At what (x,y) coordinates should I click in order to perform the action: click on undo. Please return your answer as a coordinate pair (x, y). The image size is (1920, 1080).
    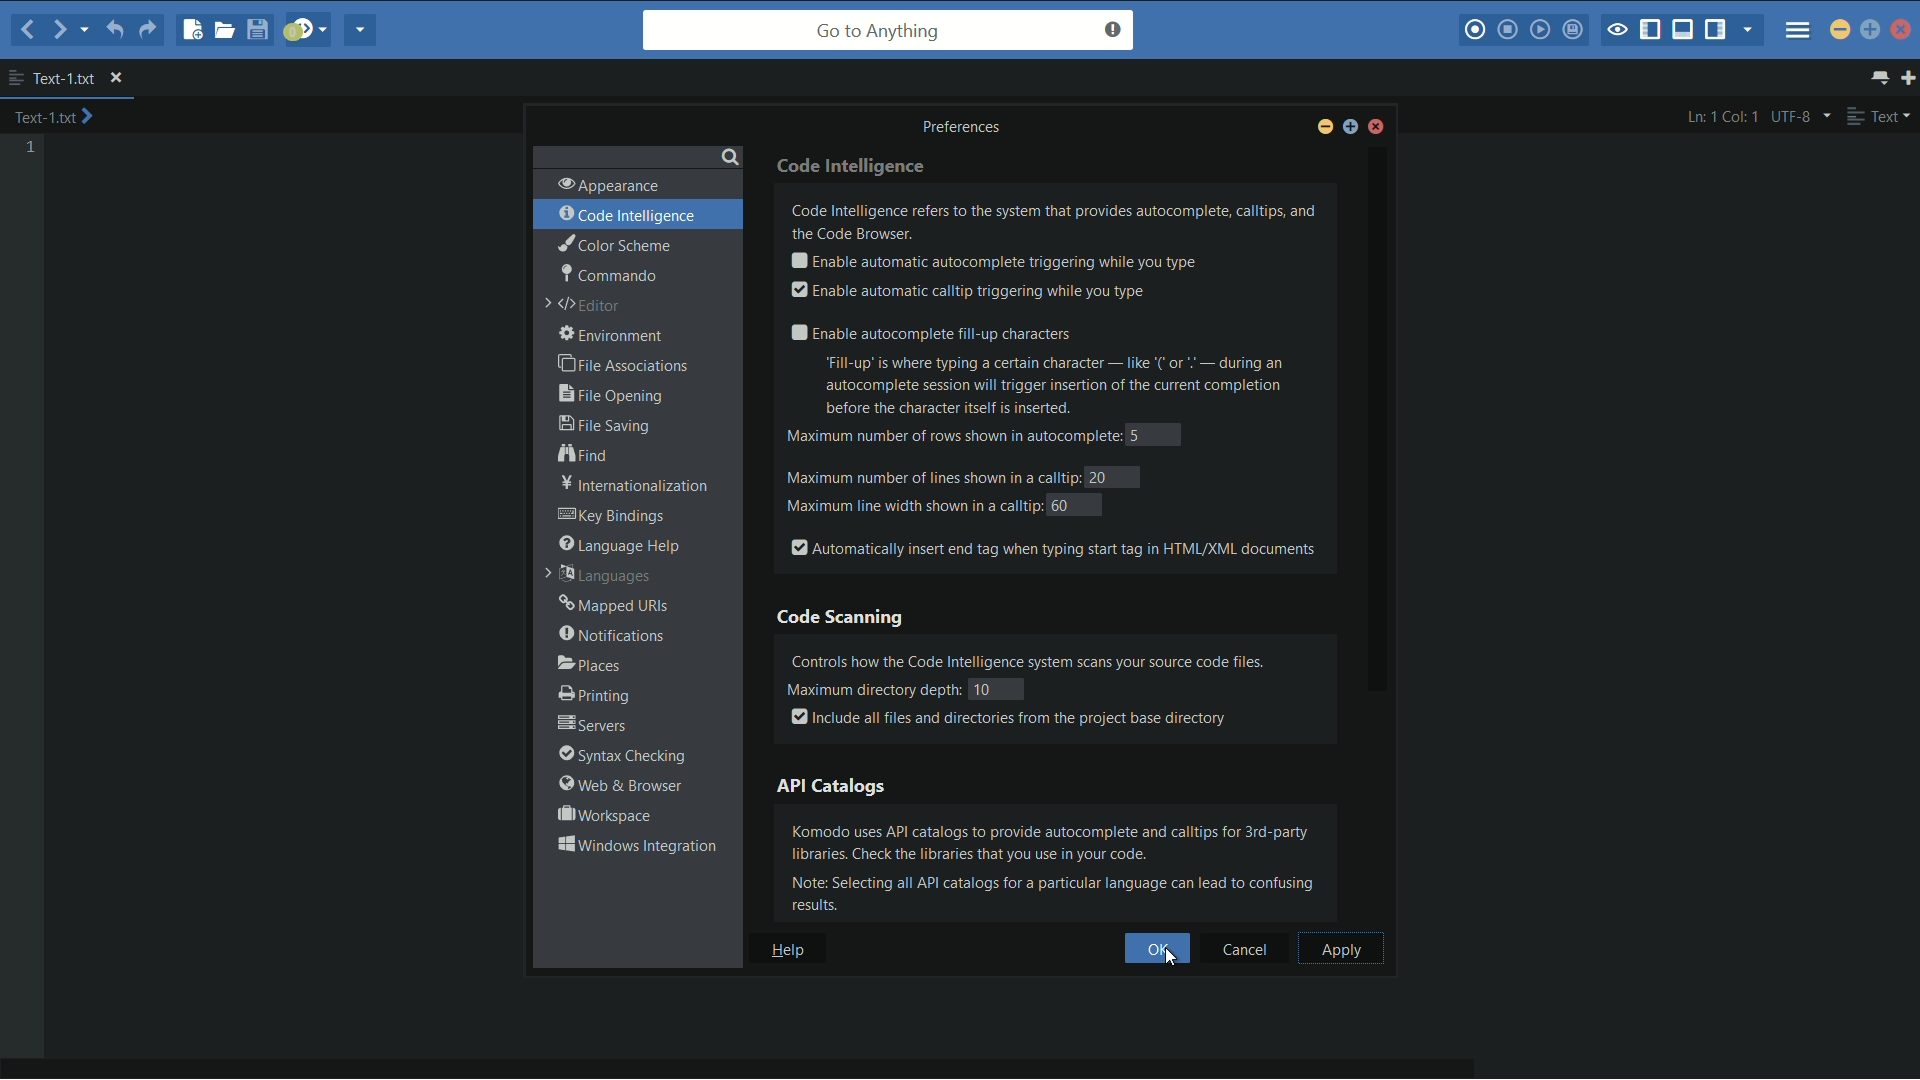
    Looking at the image, I should click on (112, 31).